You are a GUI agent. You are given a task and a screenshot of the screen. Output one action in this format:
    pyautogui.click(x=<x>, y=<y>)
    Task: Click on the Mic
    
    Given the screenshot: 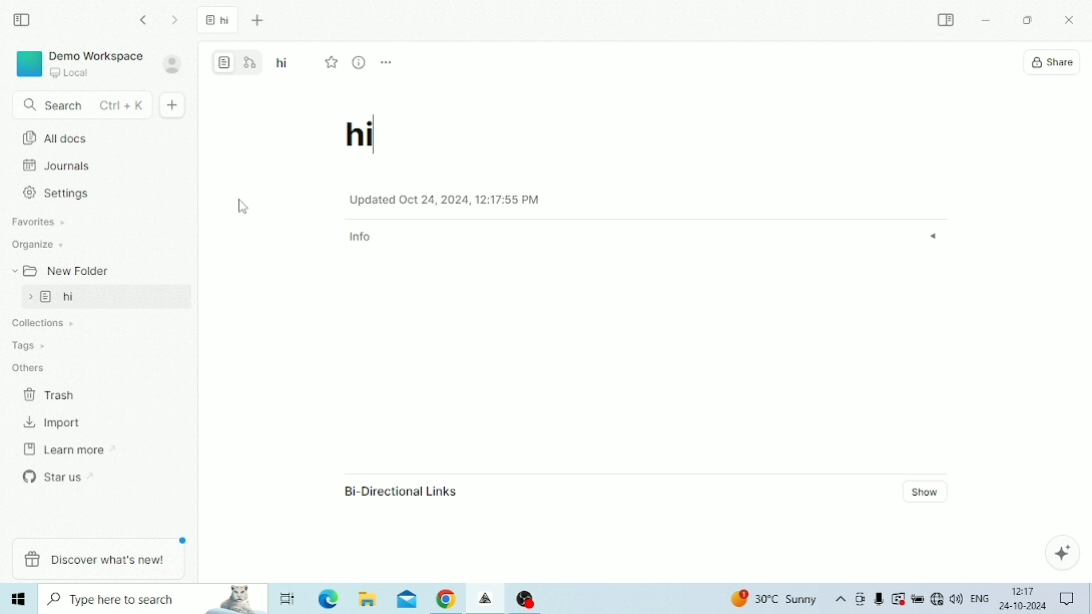 What is the action you would take?
    pyautogui.click(x=878, y=600)
    